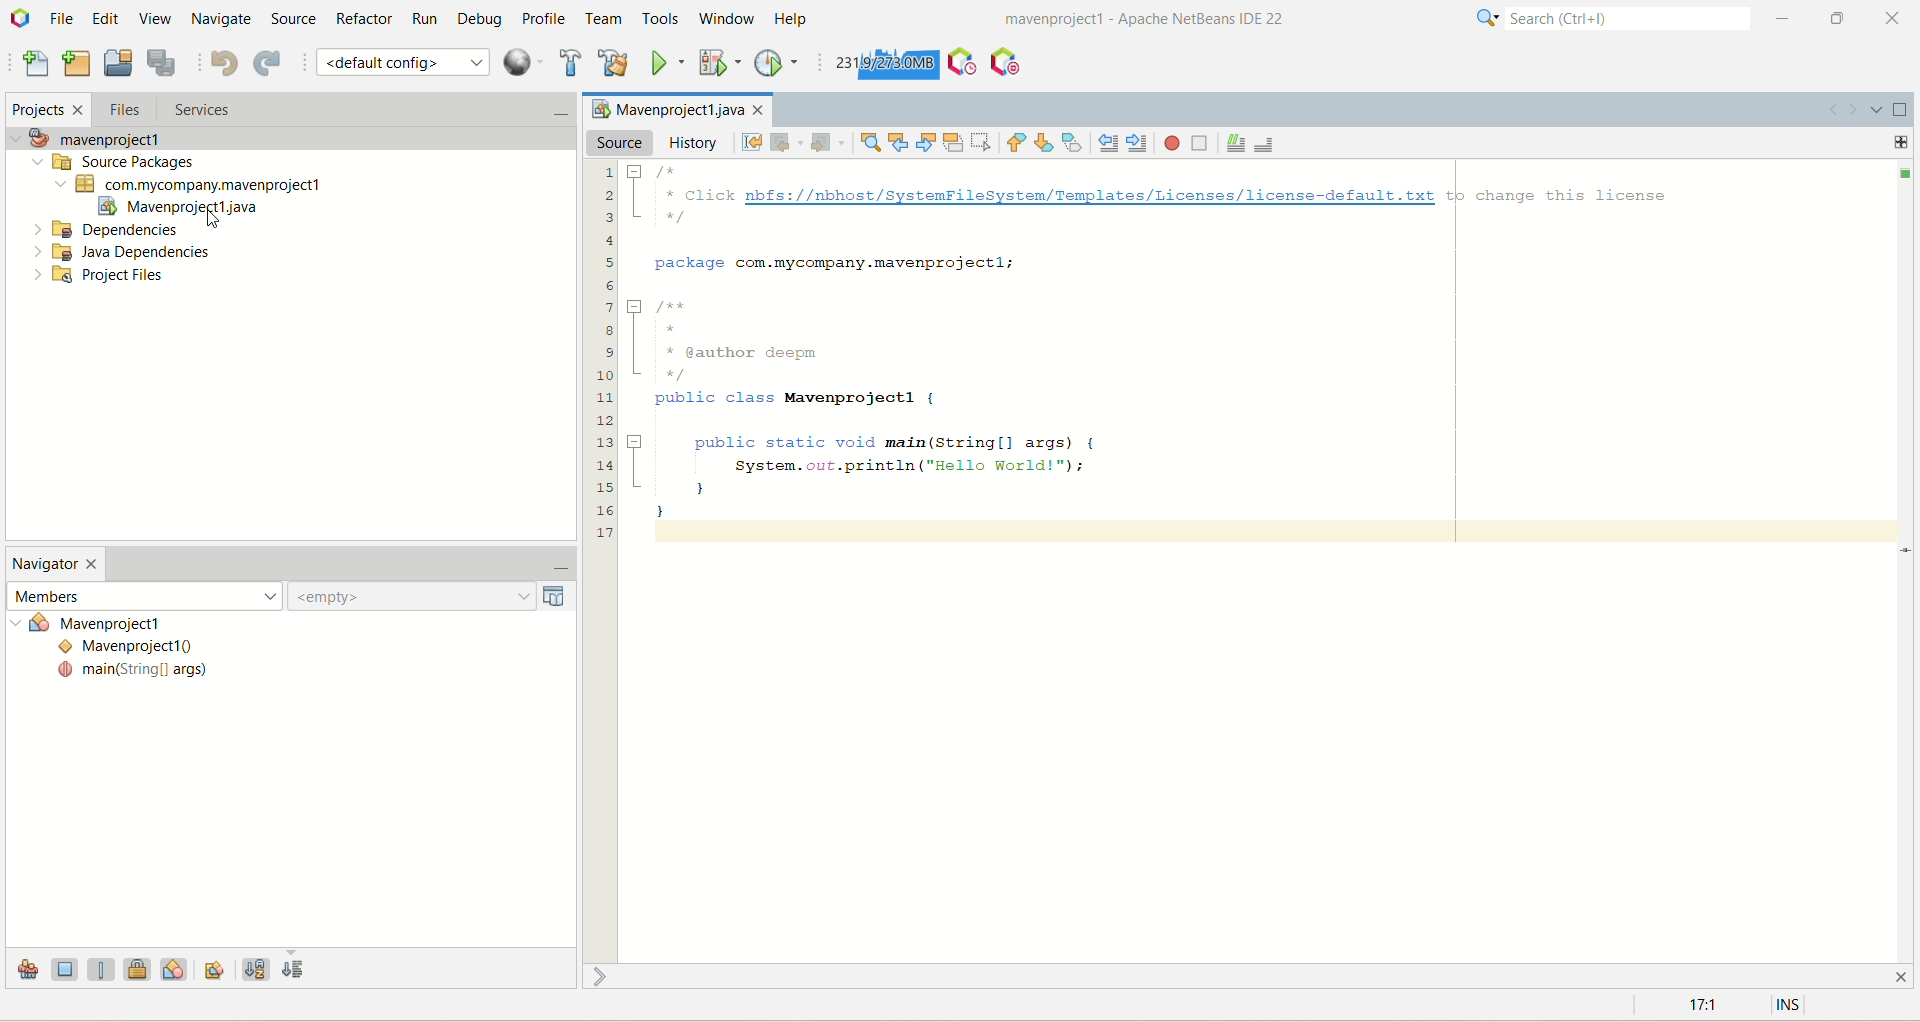 The height and width of the screenshot is (1022, 1920). I want to click on project files, so click(101, 277).